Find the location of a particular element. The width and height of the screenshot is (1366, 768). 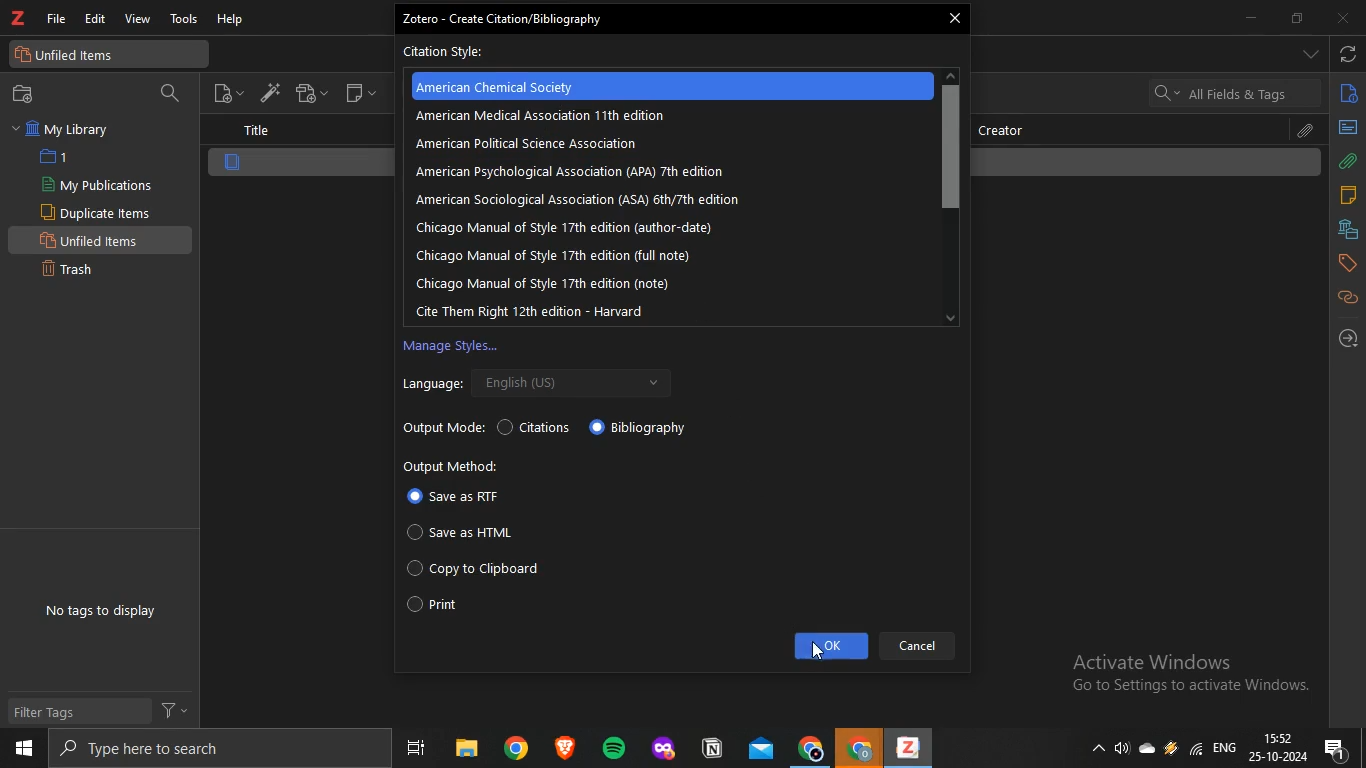

speakers is located at coordinates (1124, 749).